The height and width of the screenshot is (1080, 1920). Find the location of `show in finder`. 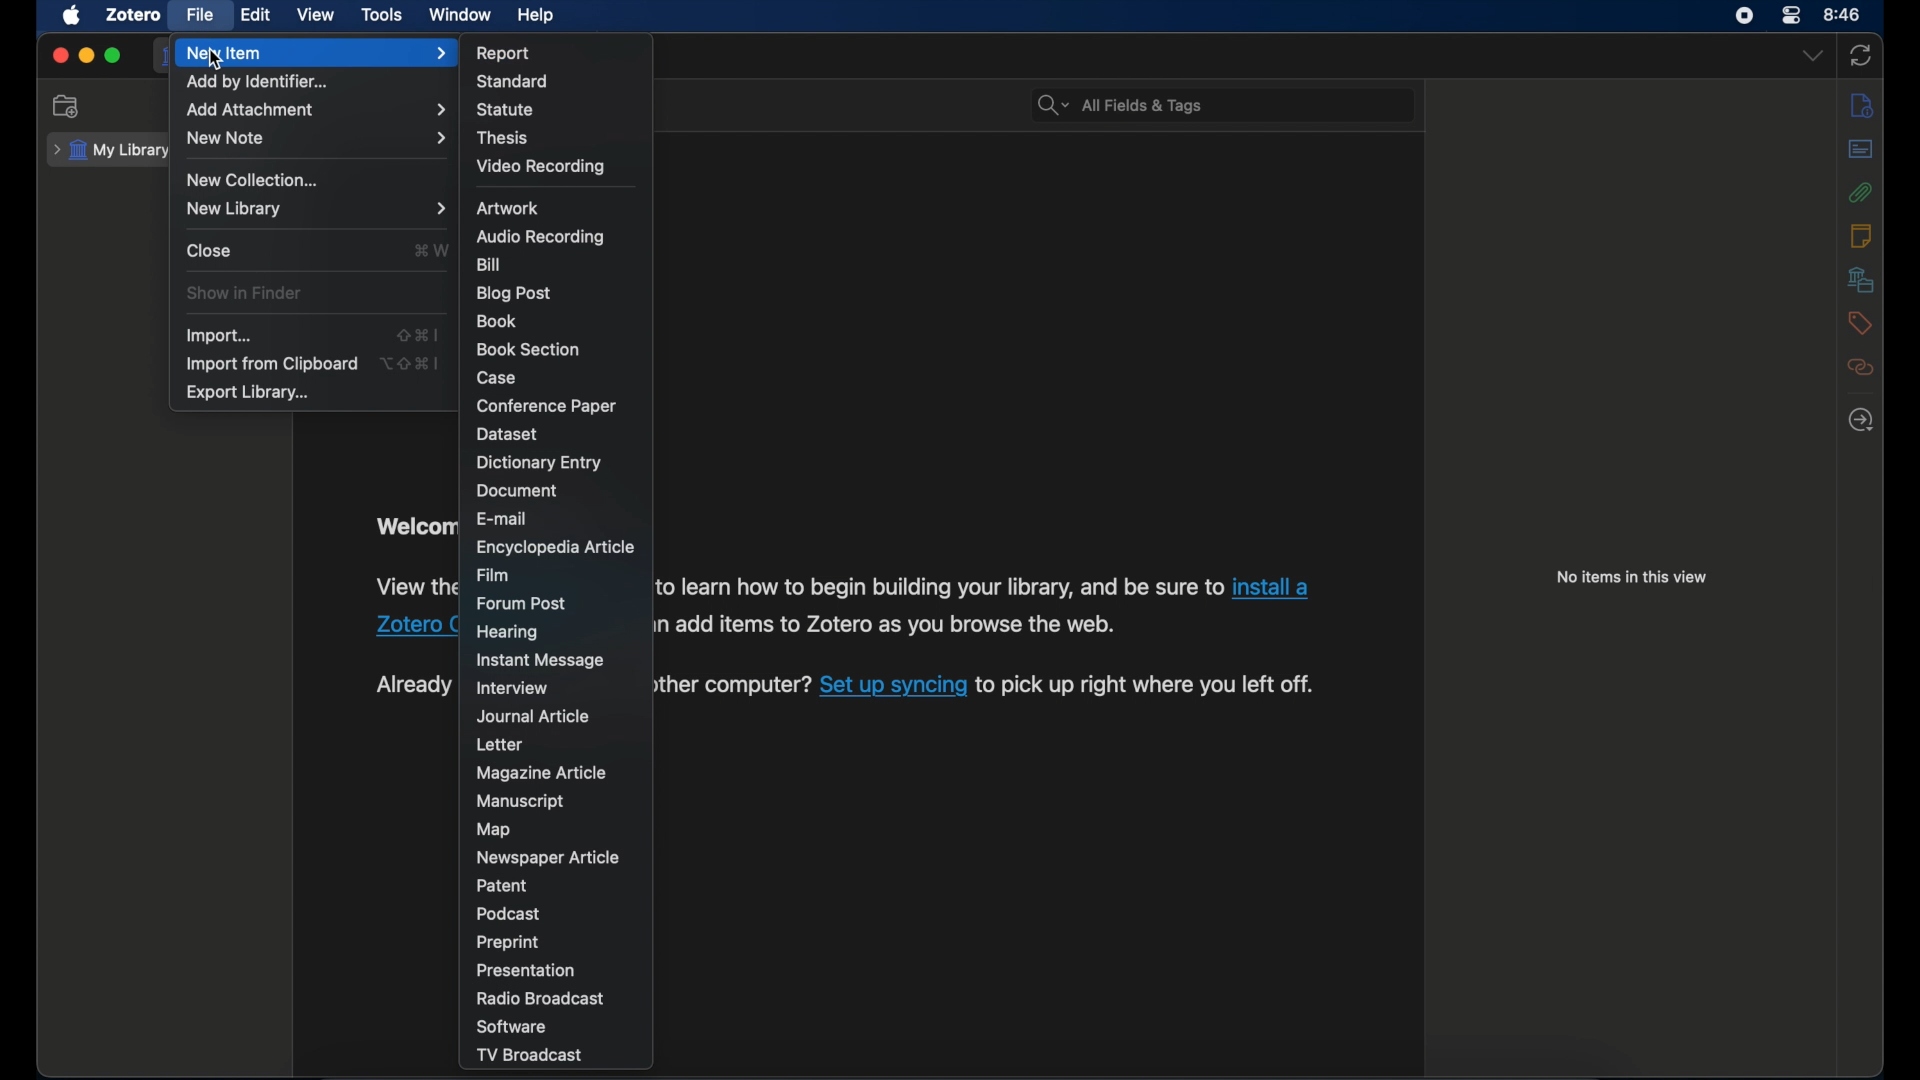

show in finder is located at coordinates (242, 293).